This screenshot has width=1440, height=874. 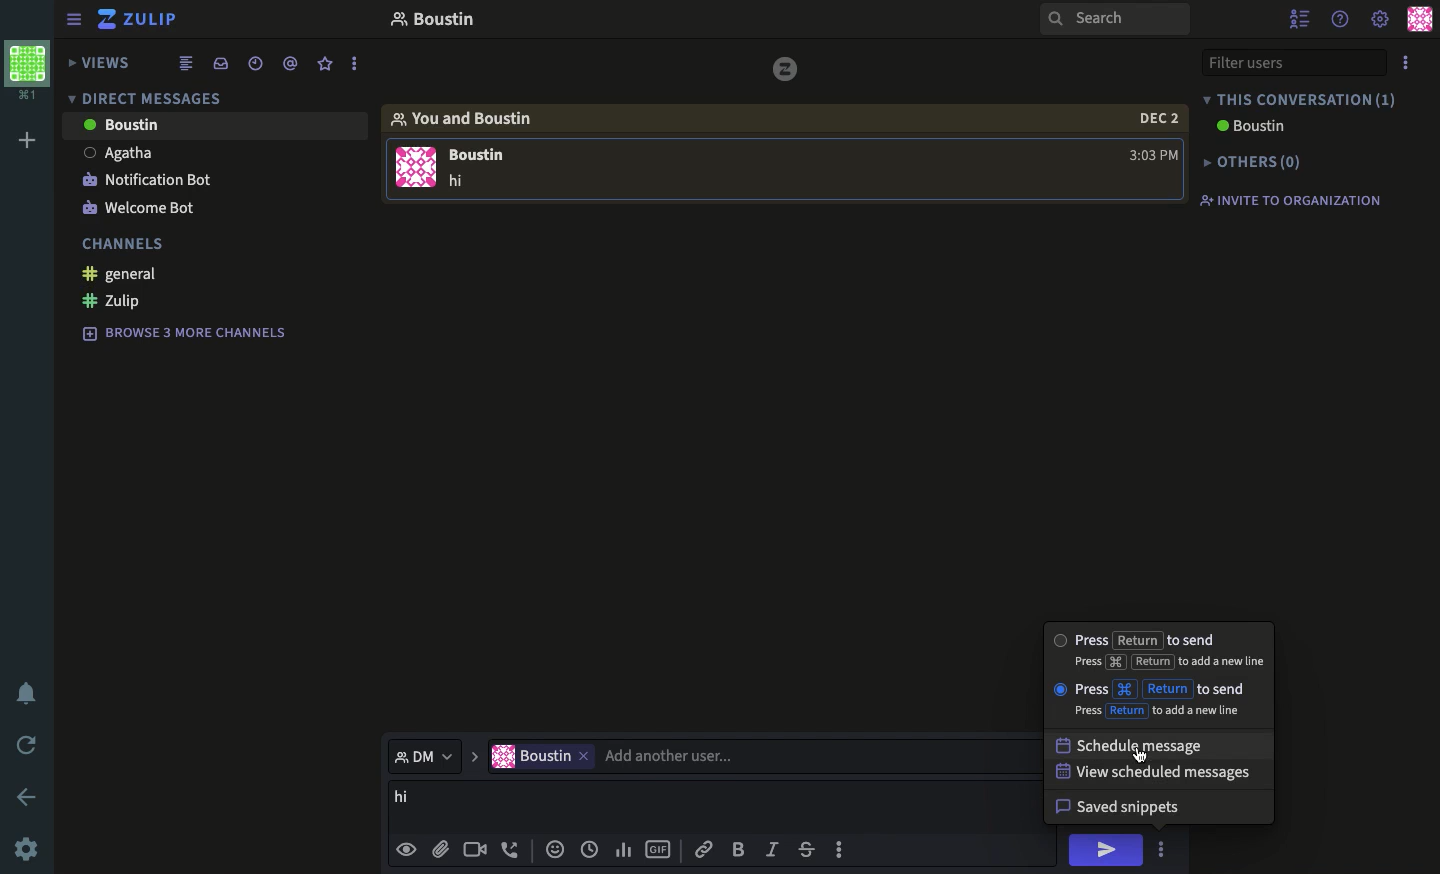 I want to click on direct messages, so click(x=161, y=98).